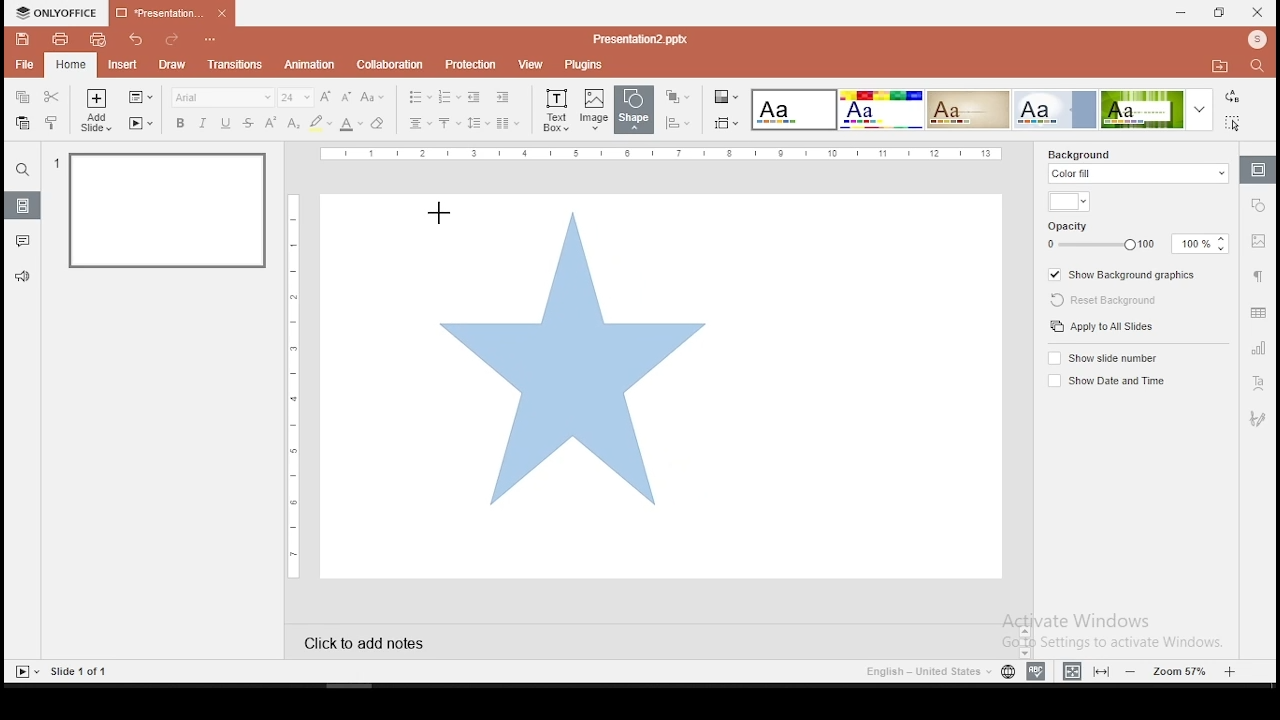 The image size is (1280, 720). What do you see at coordinates (1233, 97) in the screenshot?
I see `replace` at bounding box center [1233, 97].